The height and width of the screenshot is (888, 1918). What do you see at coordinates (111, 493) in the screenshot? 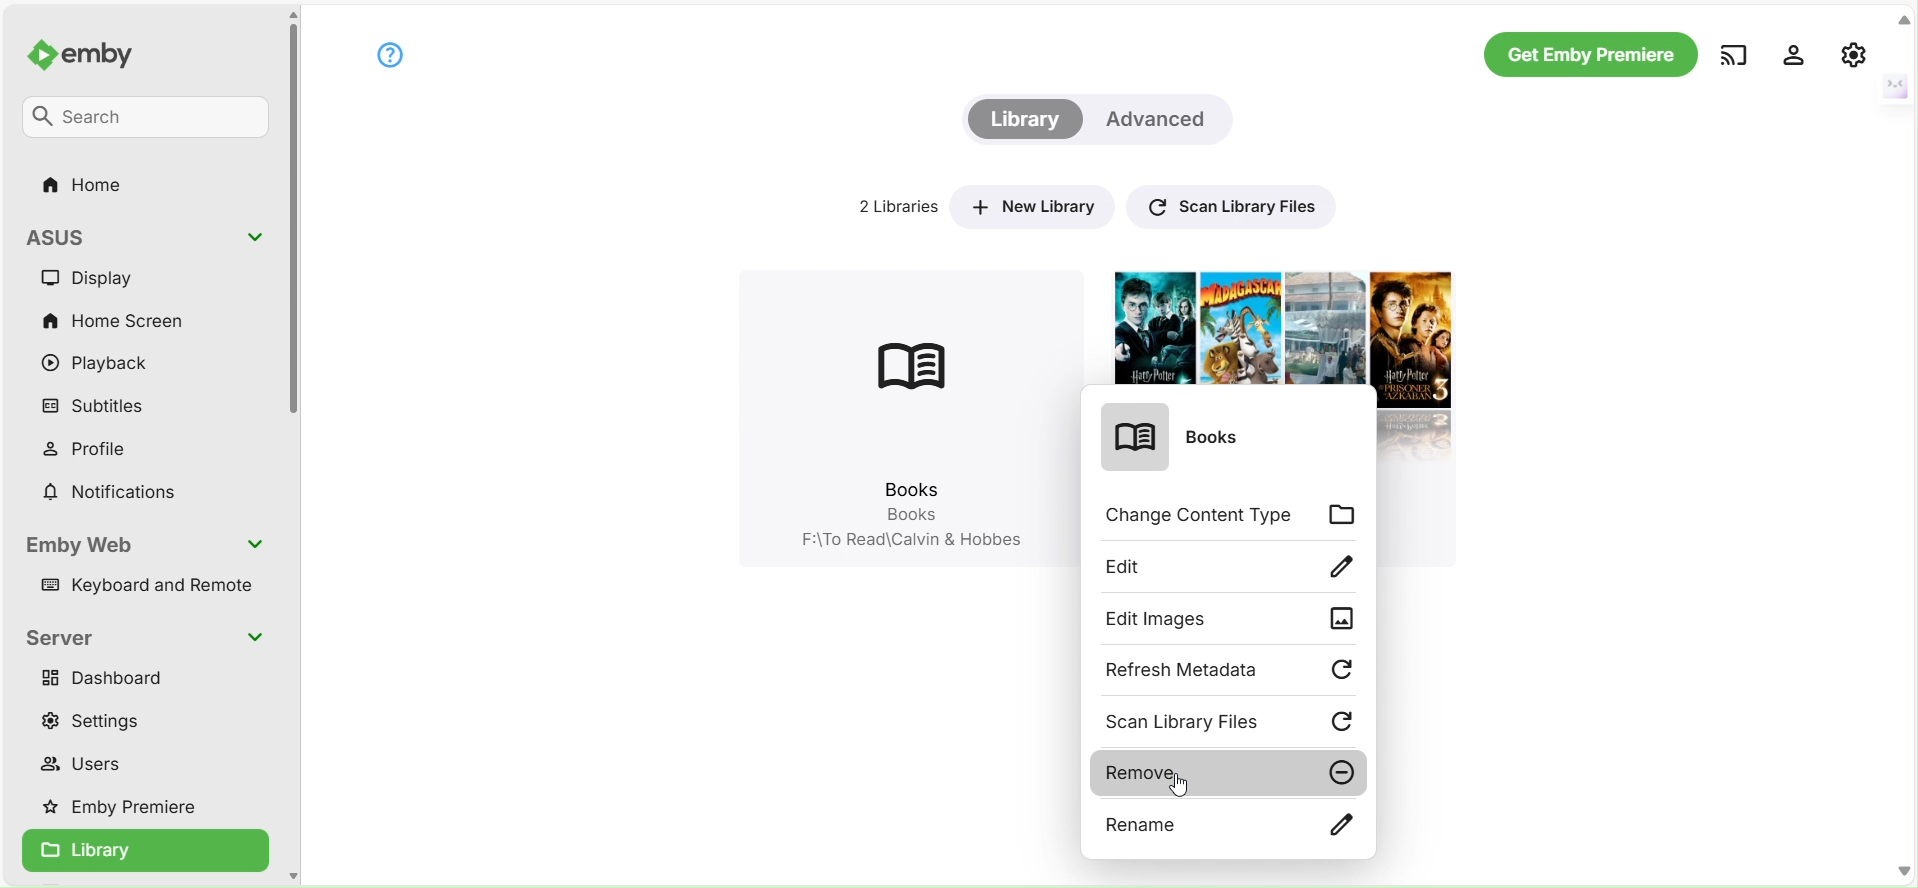
I see `Notifications` at bounding box center [111, 493].